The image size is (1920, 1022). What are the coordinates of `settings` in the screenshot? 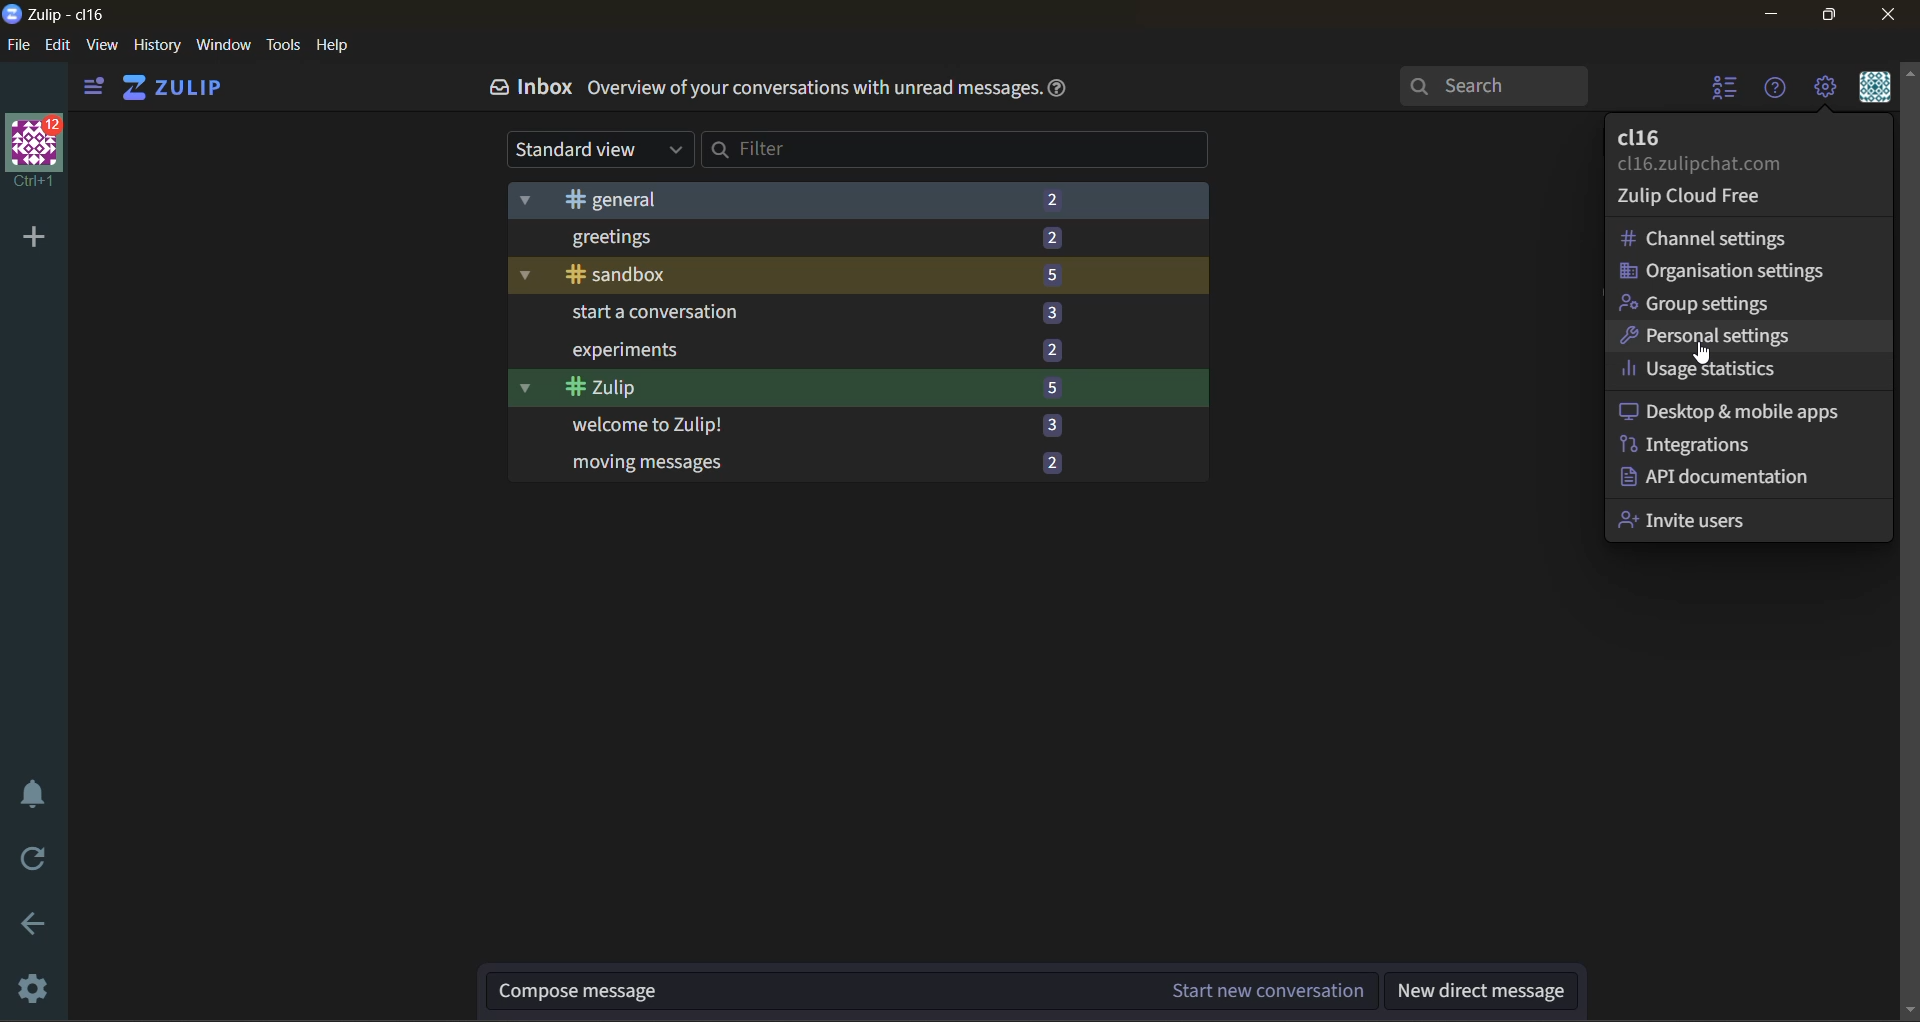 It's located at (35, 985).